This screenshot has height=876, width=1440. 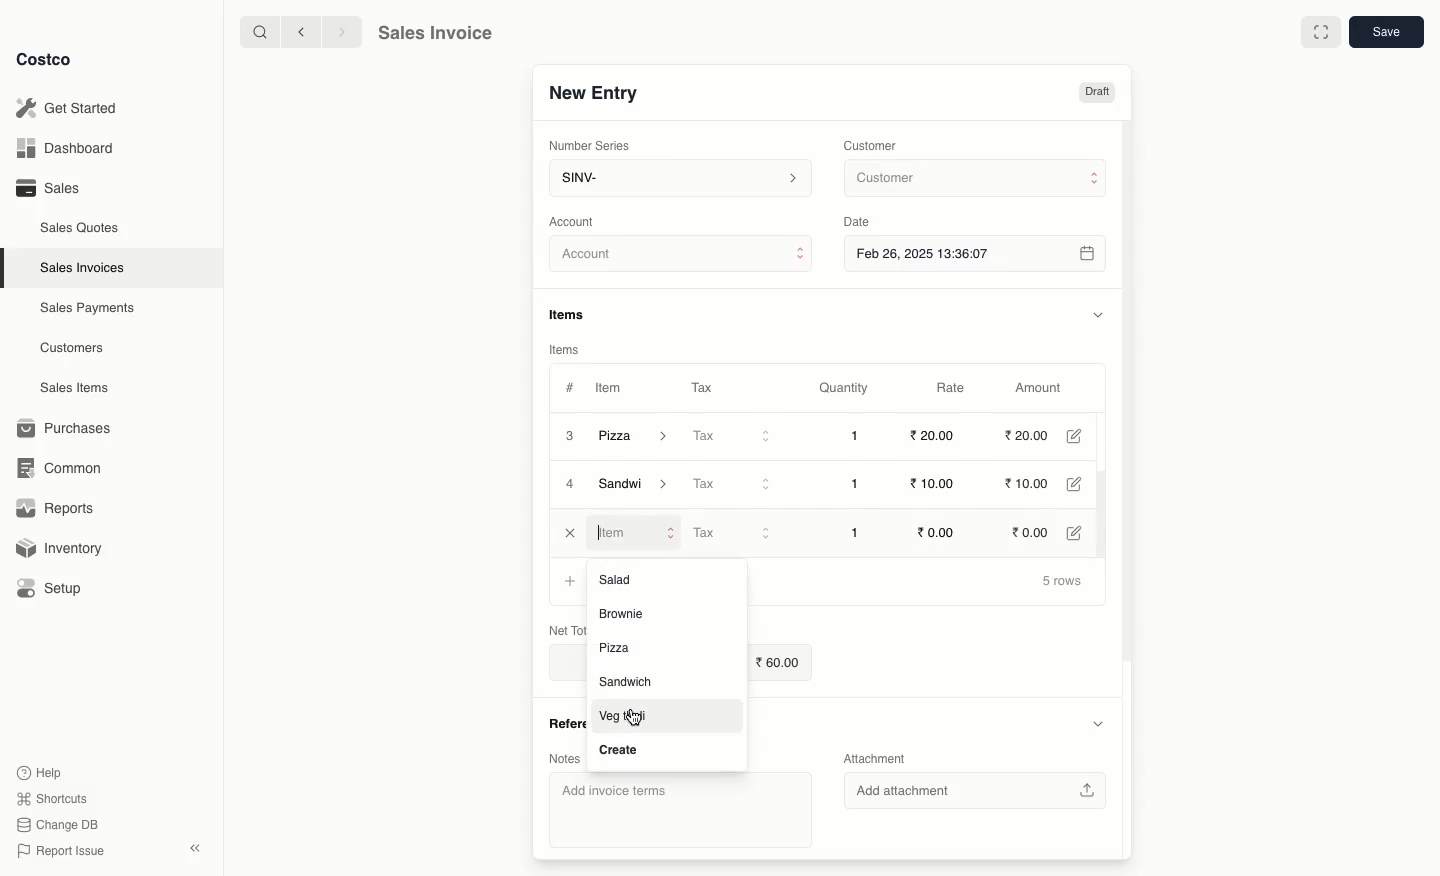 I want to click on Setup, so click(x=57, y=588).